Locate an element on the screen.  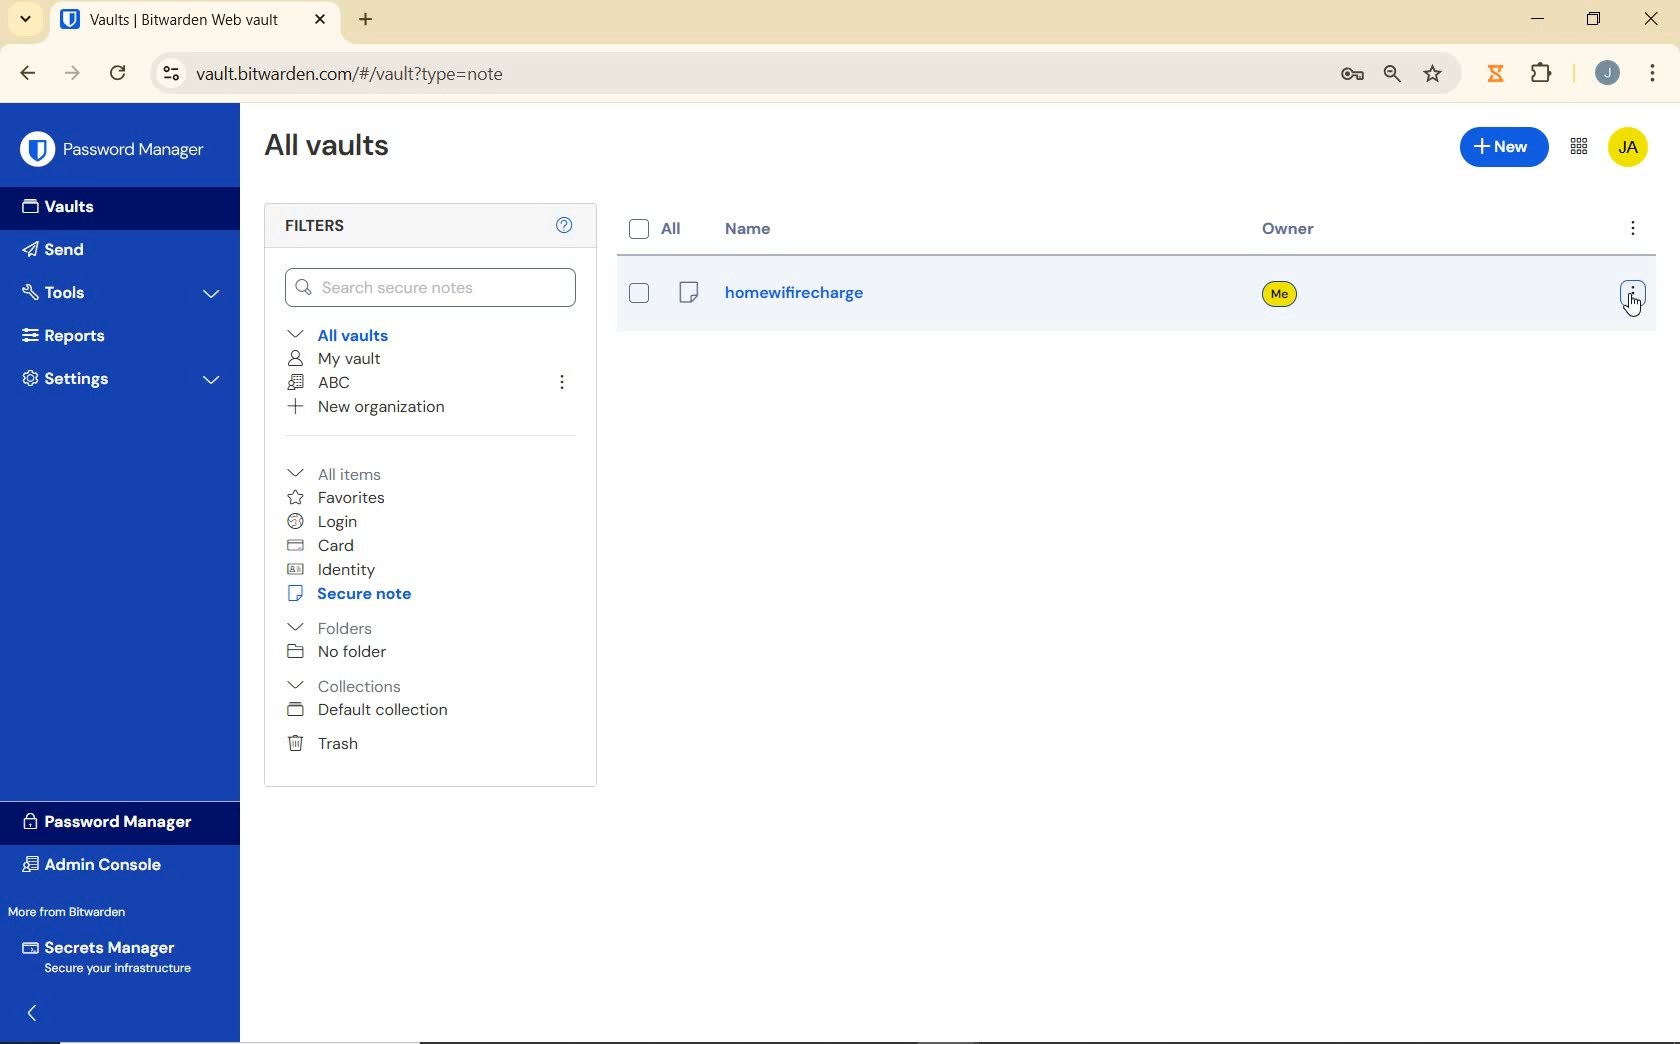
zoom is located at coordinates (1393, 76).